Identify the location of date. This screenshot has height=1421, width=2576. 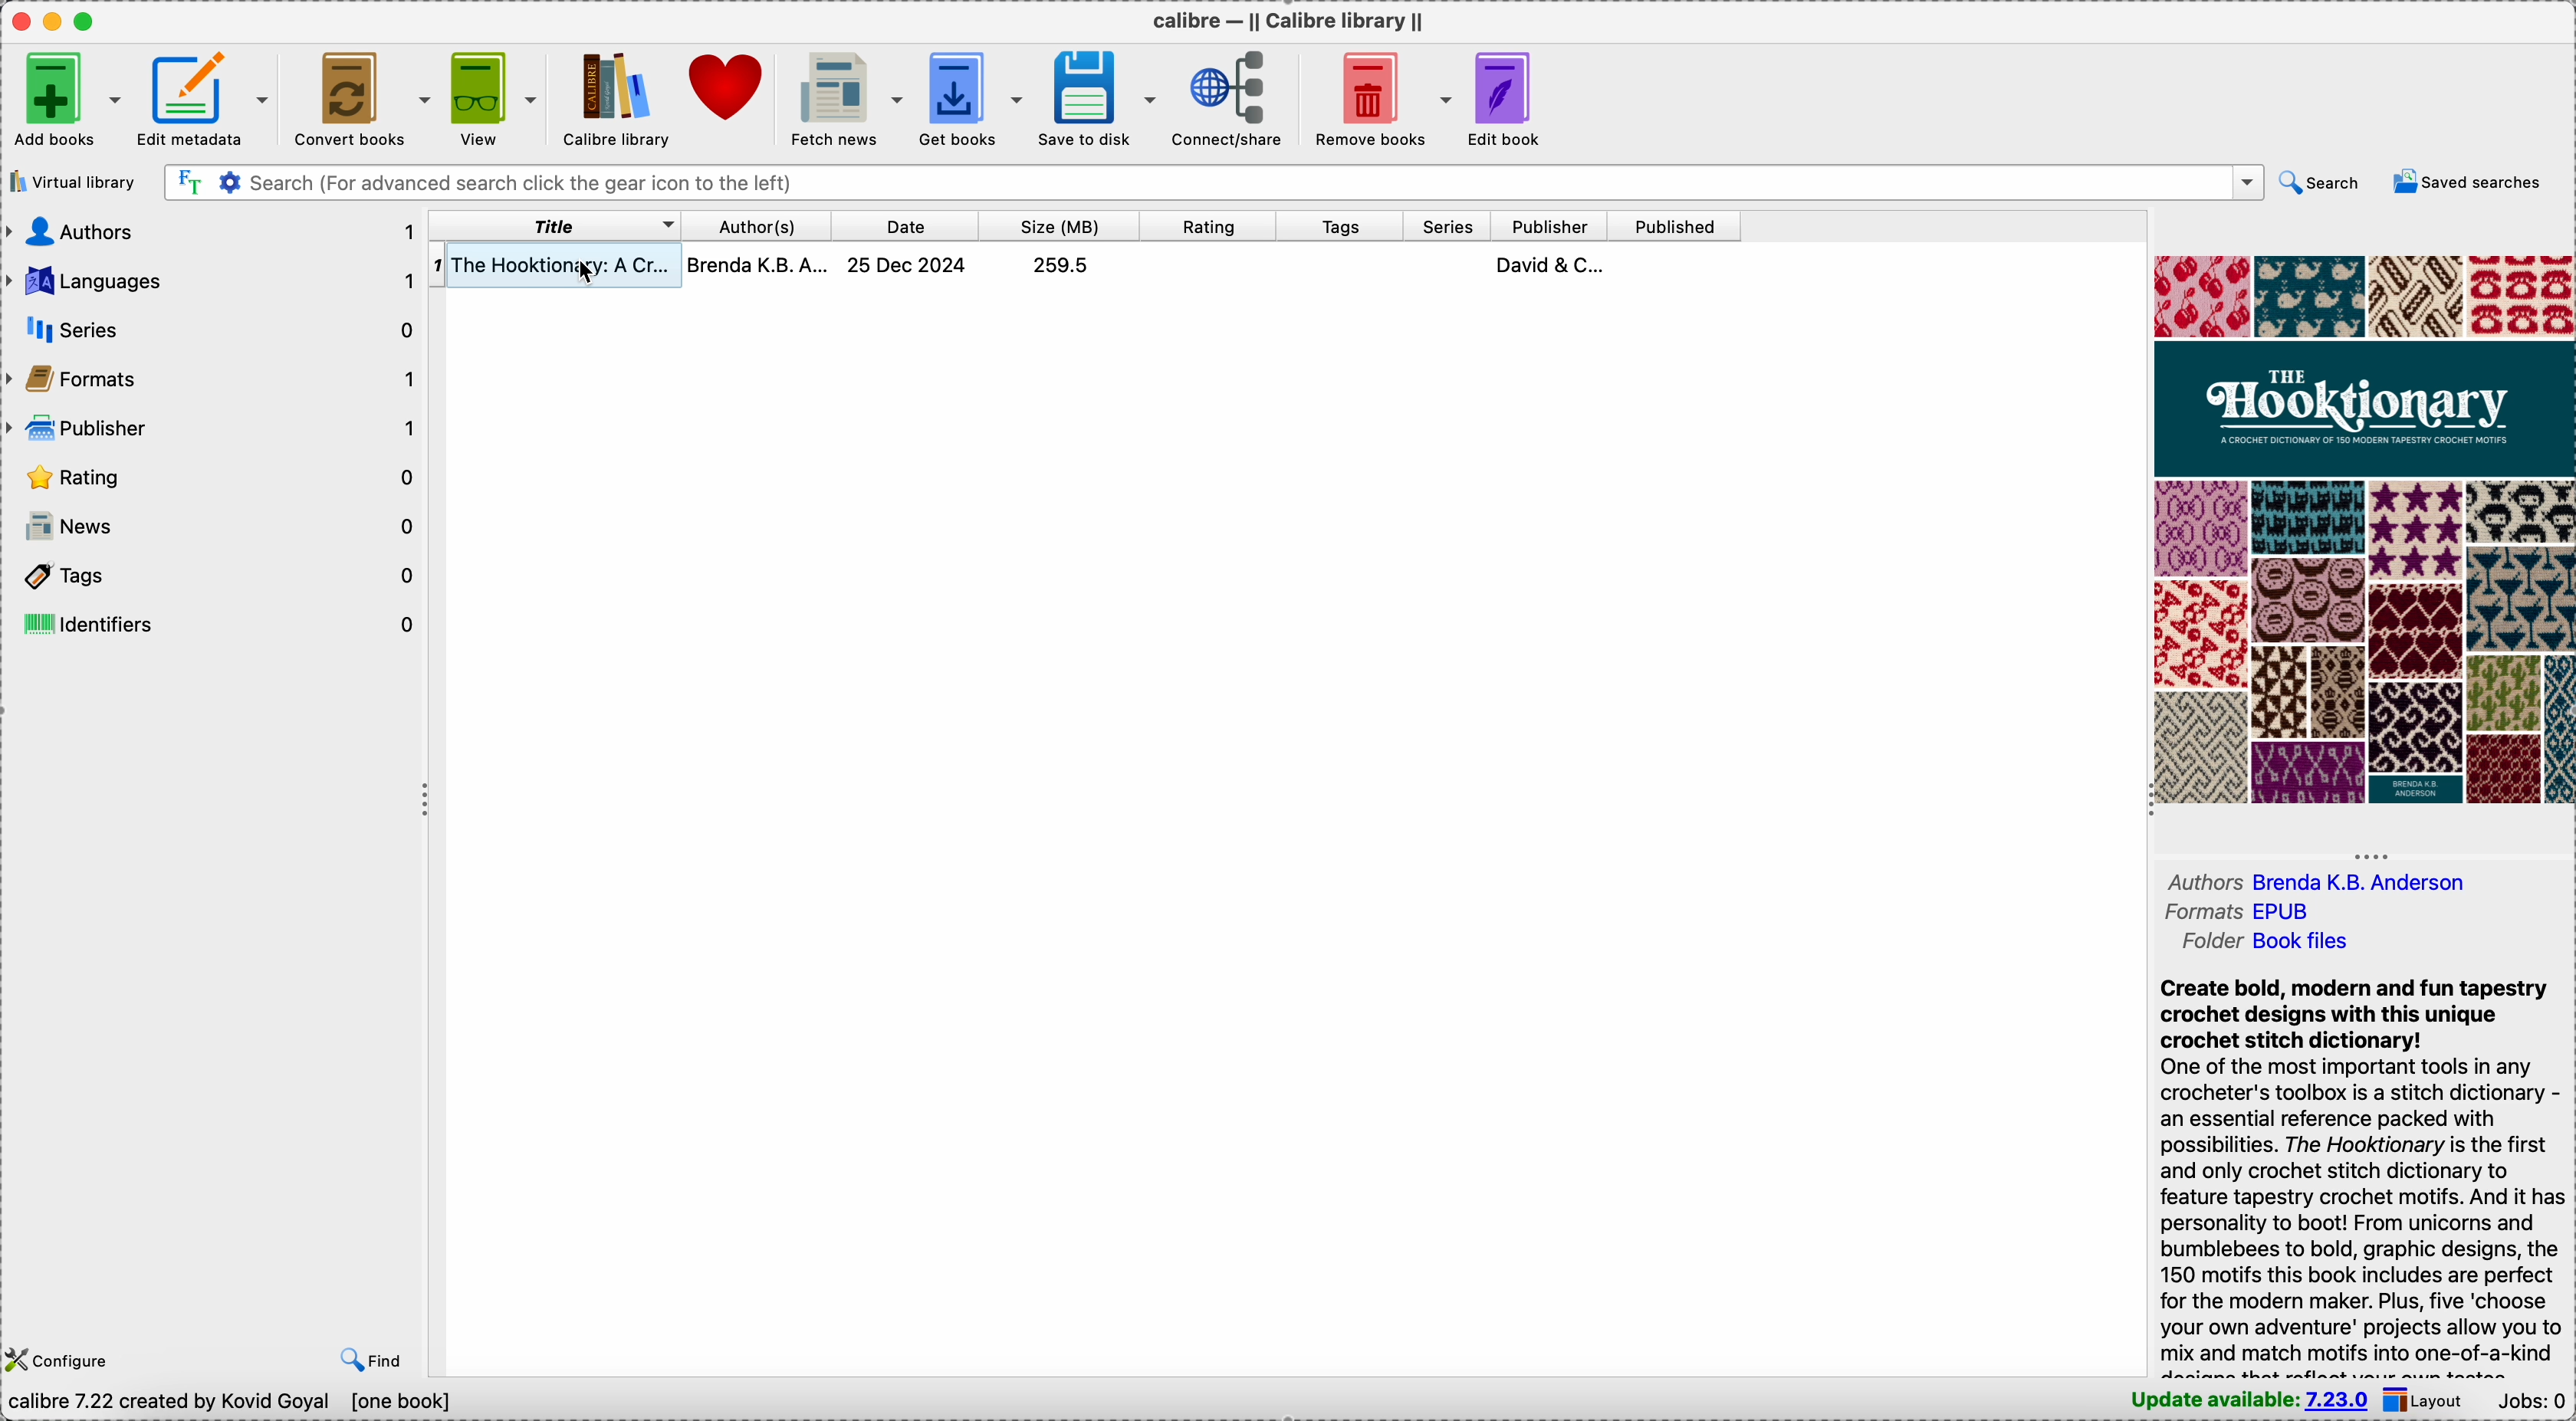
(905, 226).